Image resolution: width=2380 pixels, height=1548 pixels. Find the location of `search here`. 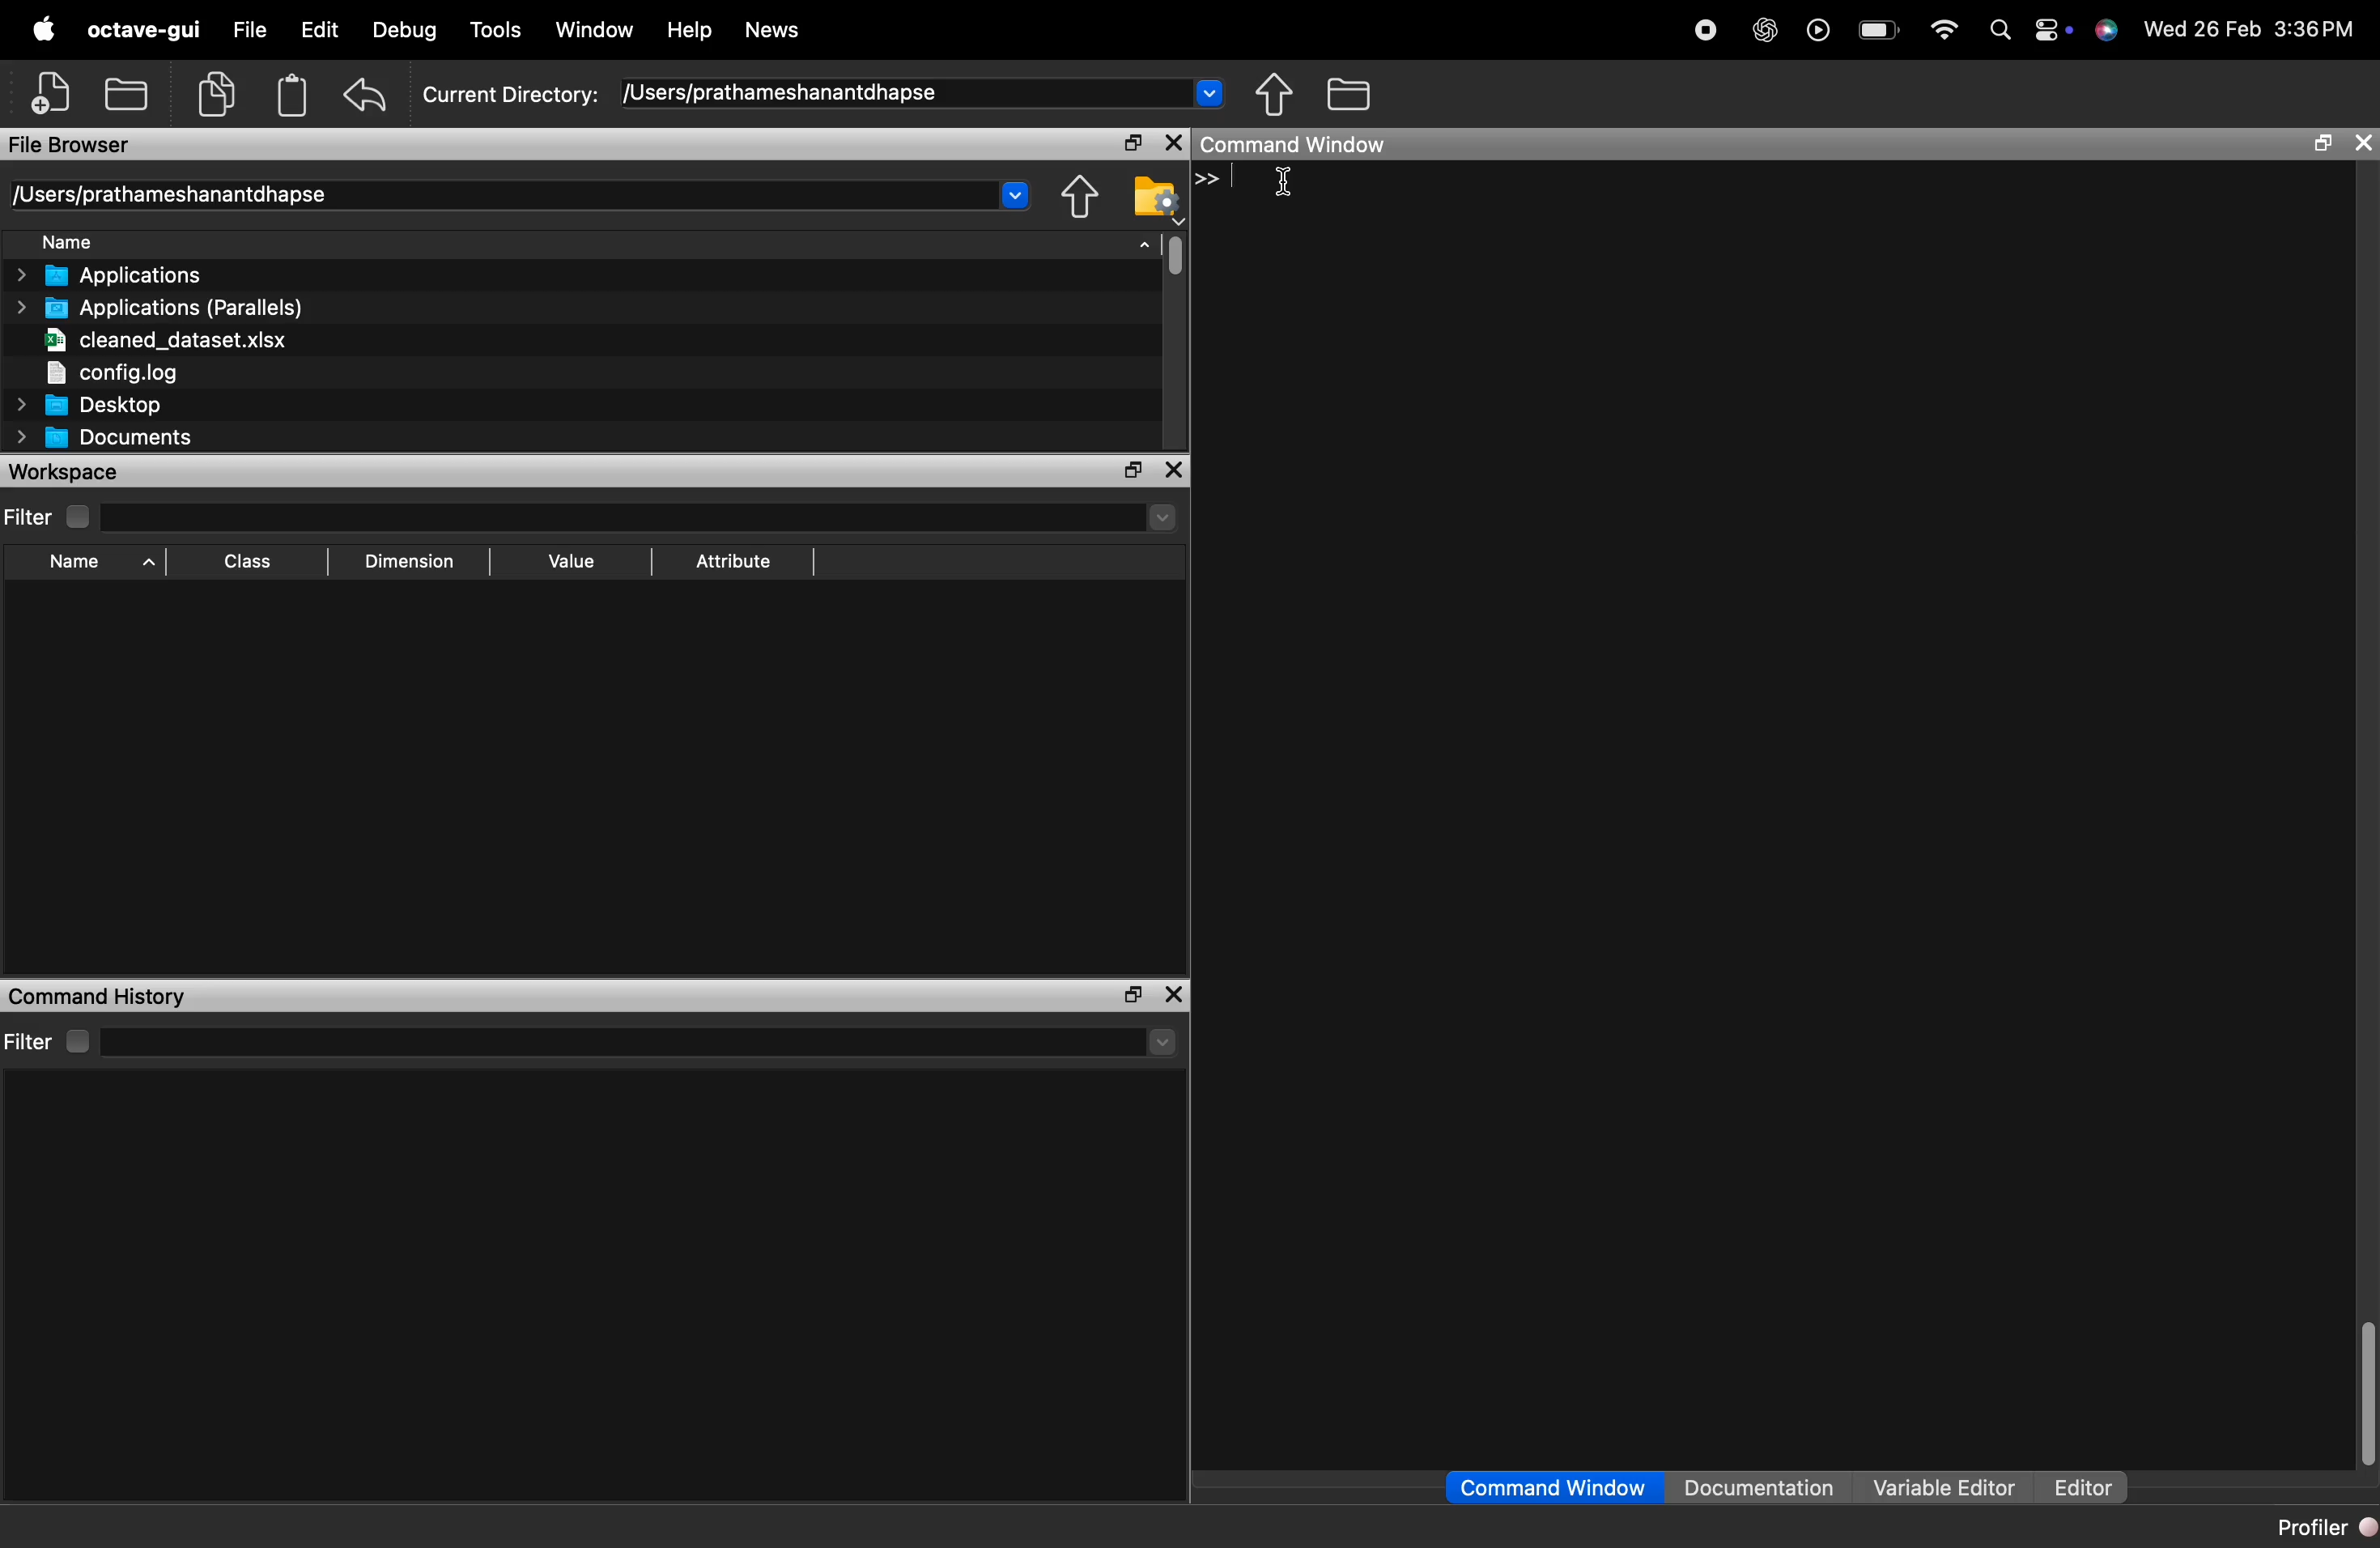

search here is located at coordinates (645, 516).